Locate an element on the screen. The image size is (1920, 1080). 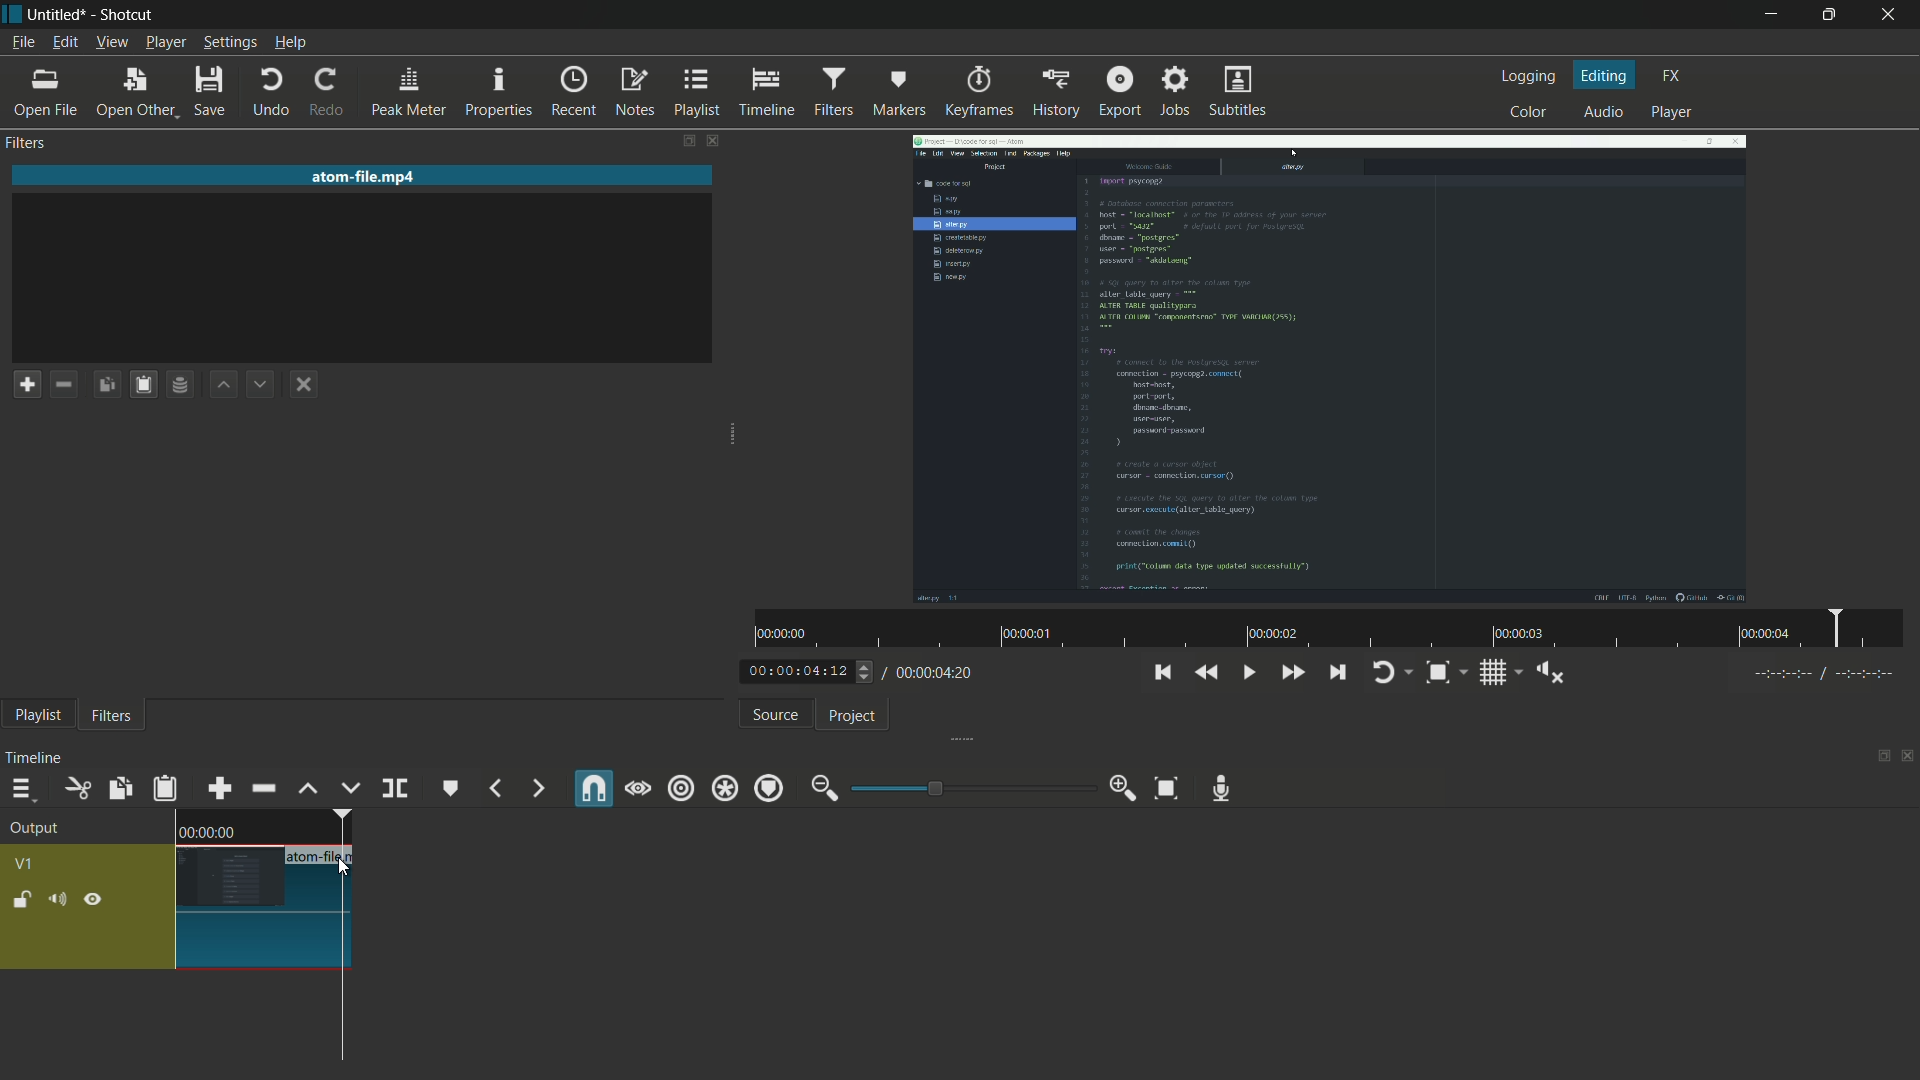
toggle zoom is located at coordinates (1439, 672).